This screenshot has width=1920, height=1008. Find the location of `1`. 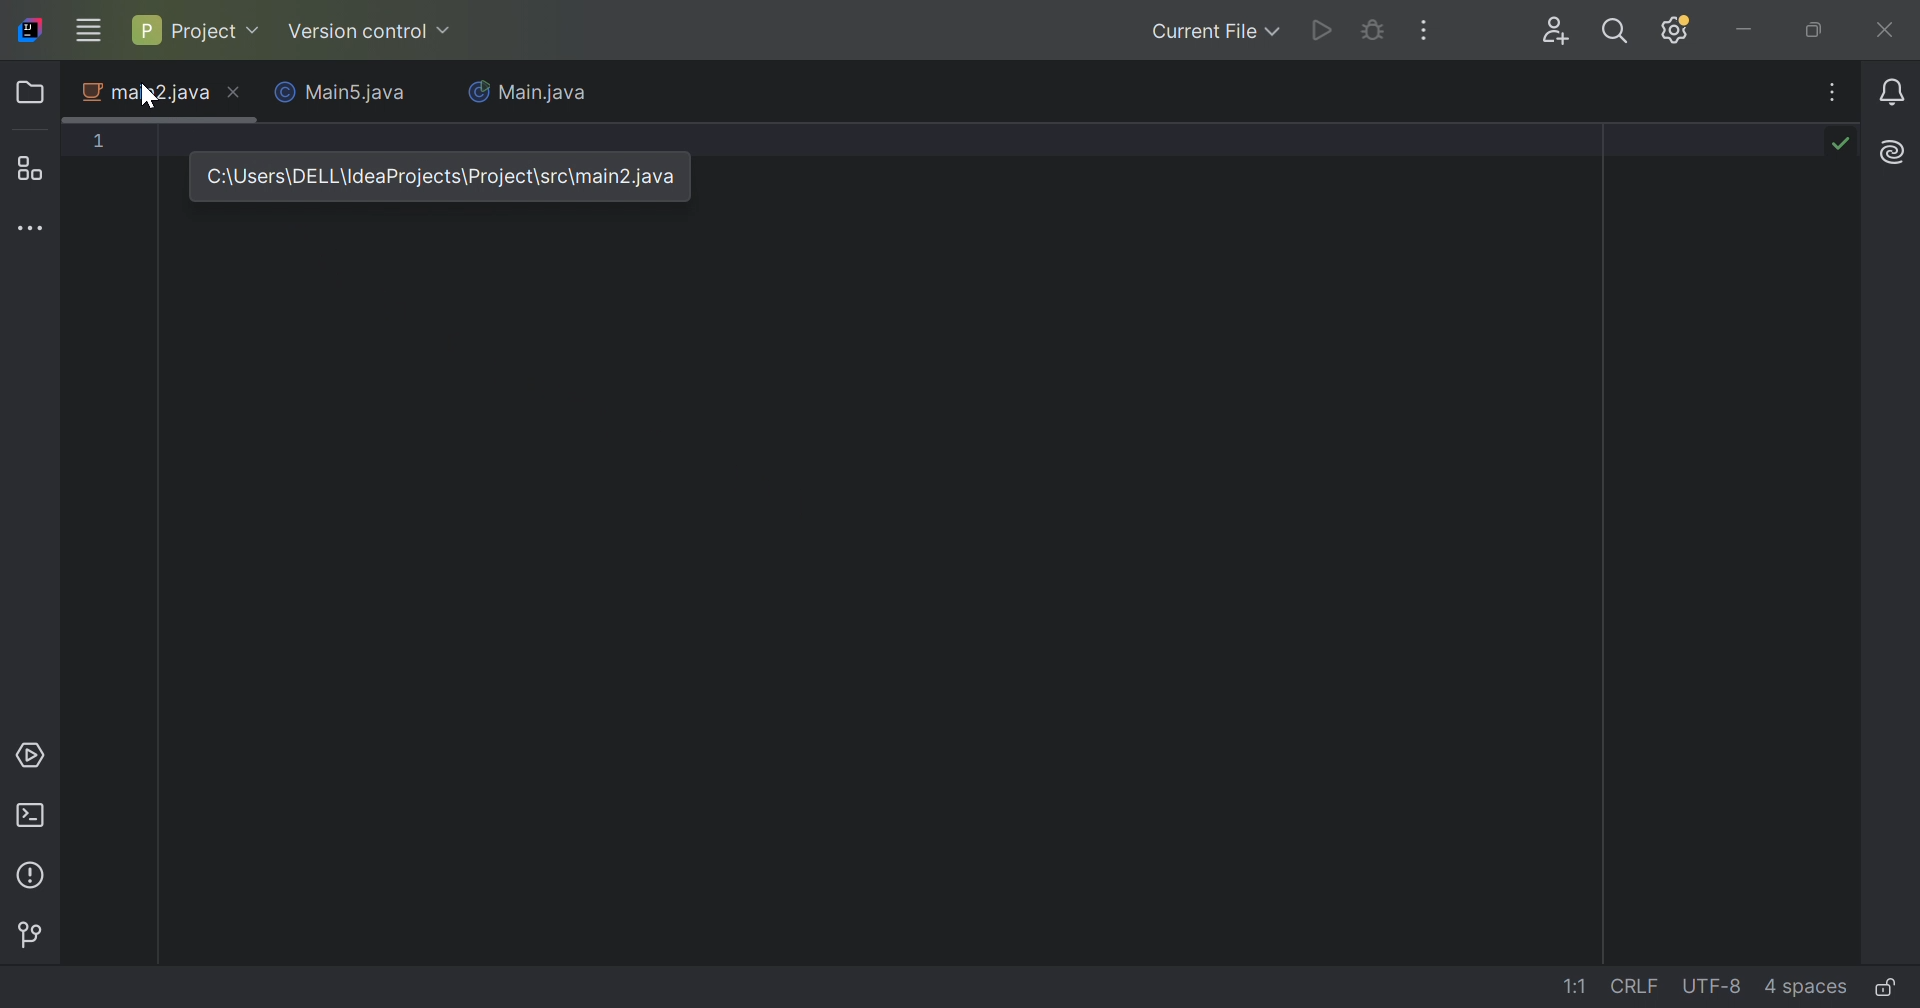

1 is located at coordinates (100, 140).